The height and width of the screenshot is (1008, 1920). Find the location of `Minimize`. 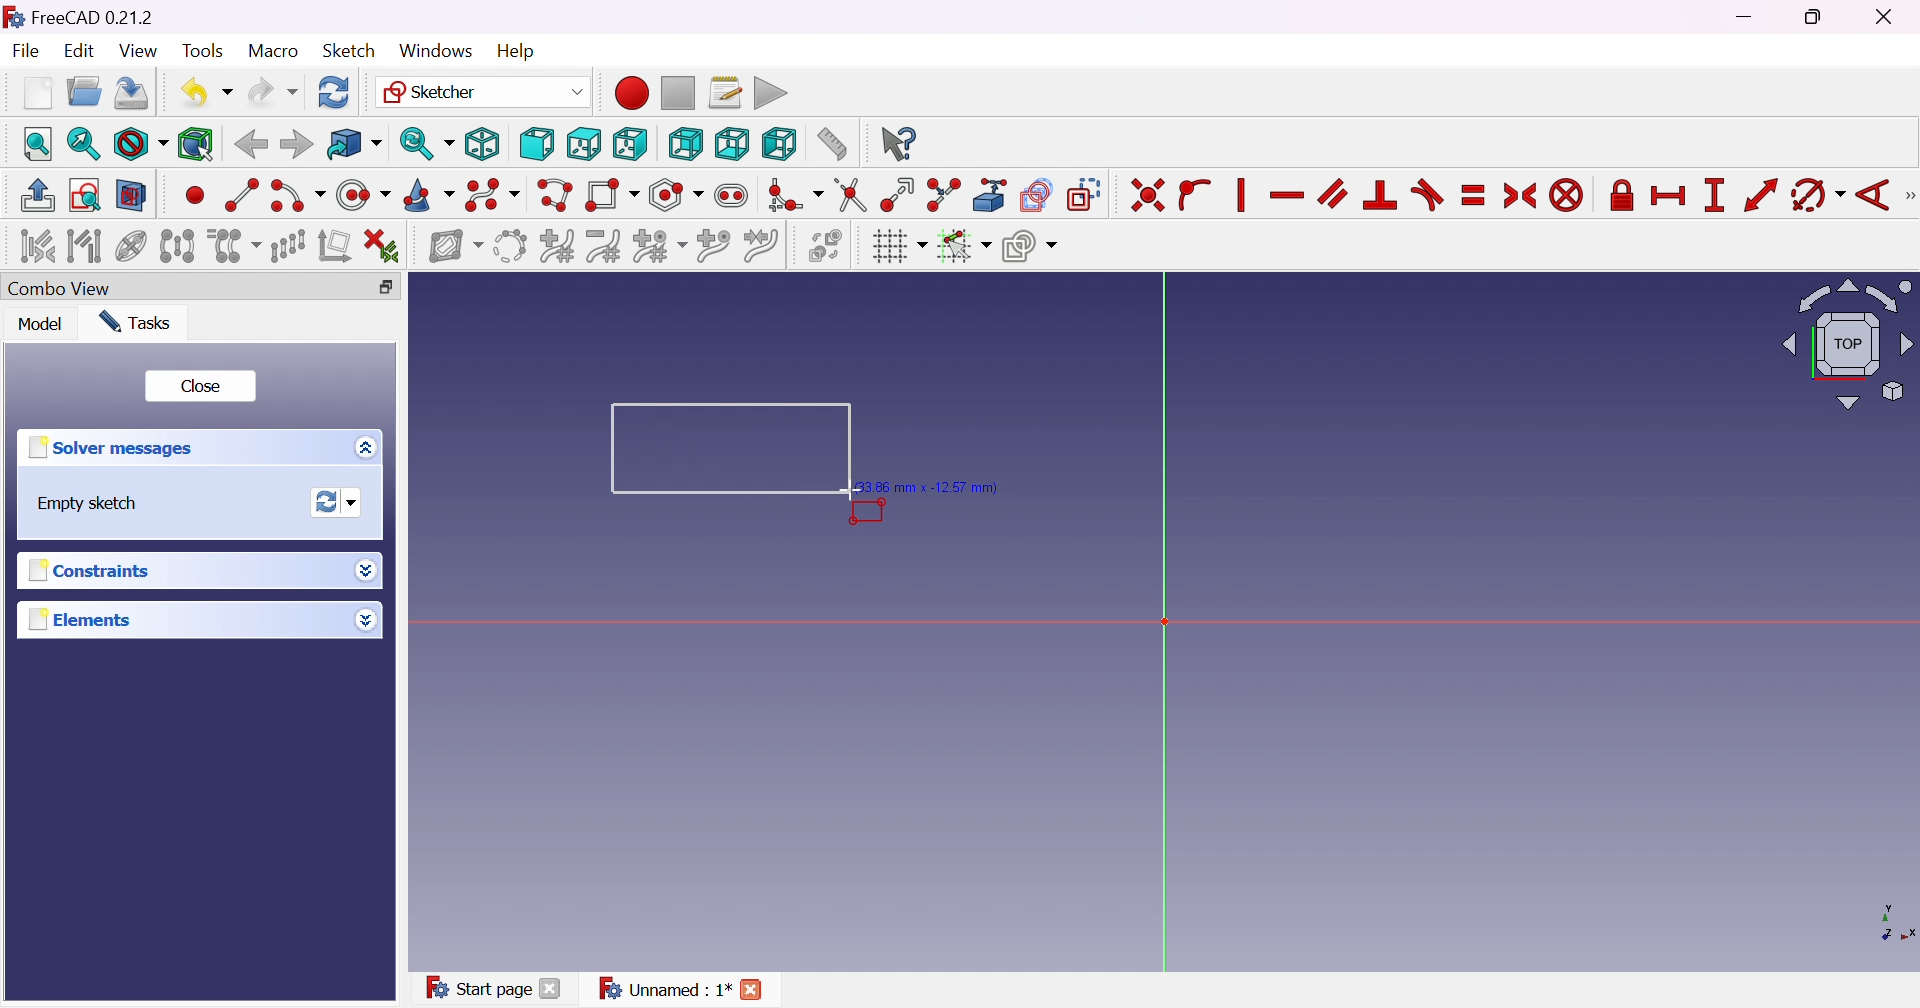

Minimize is located at coordinates (1751, 17).